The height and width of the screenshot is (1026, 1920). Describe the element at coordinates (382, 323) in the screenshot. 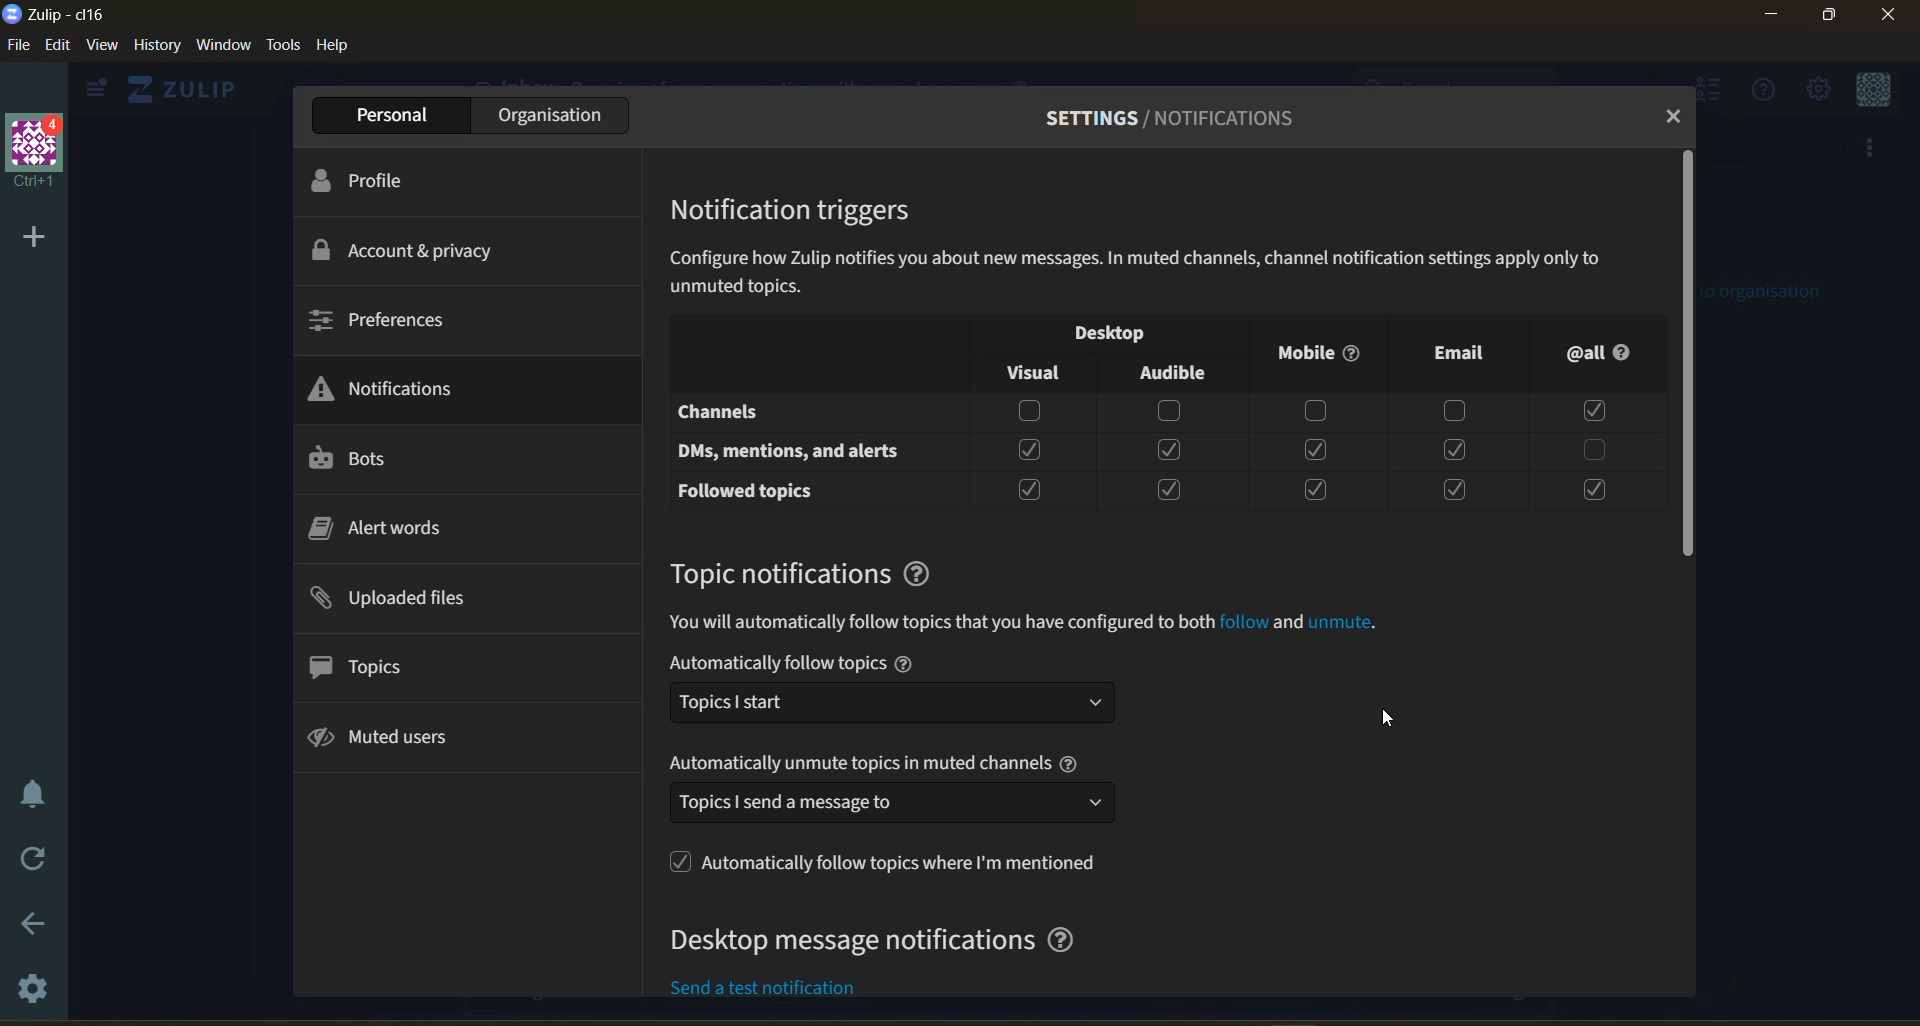

I see `preferences` at that location.